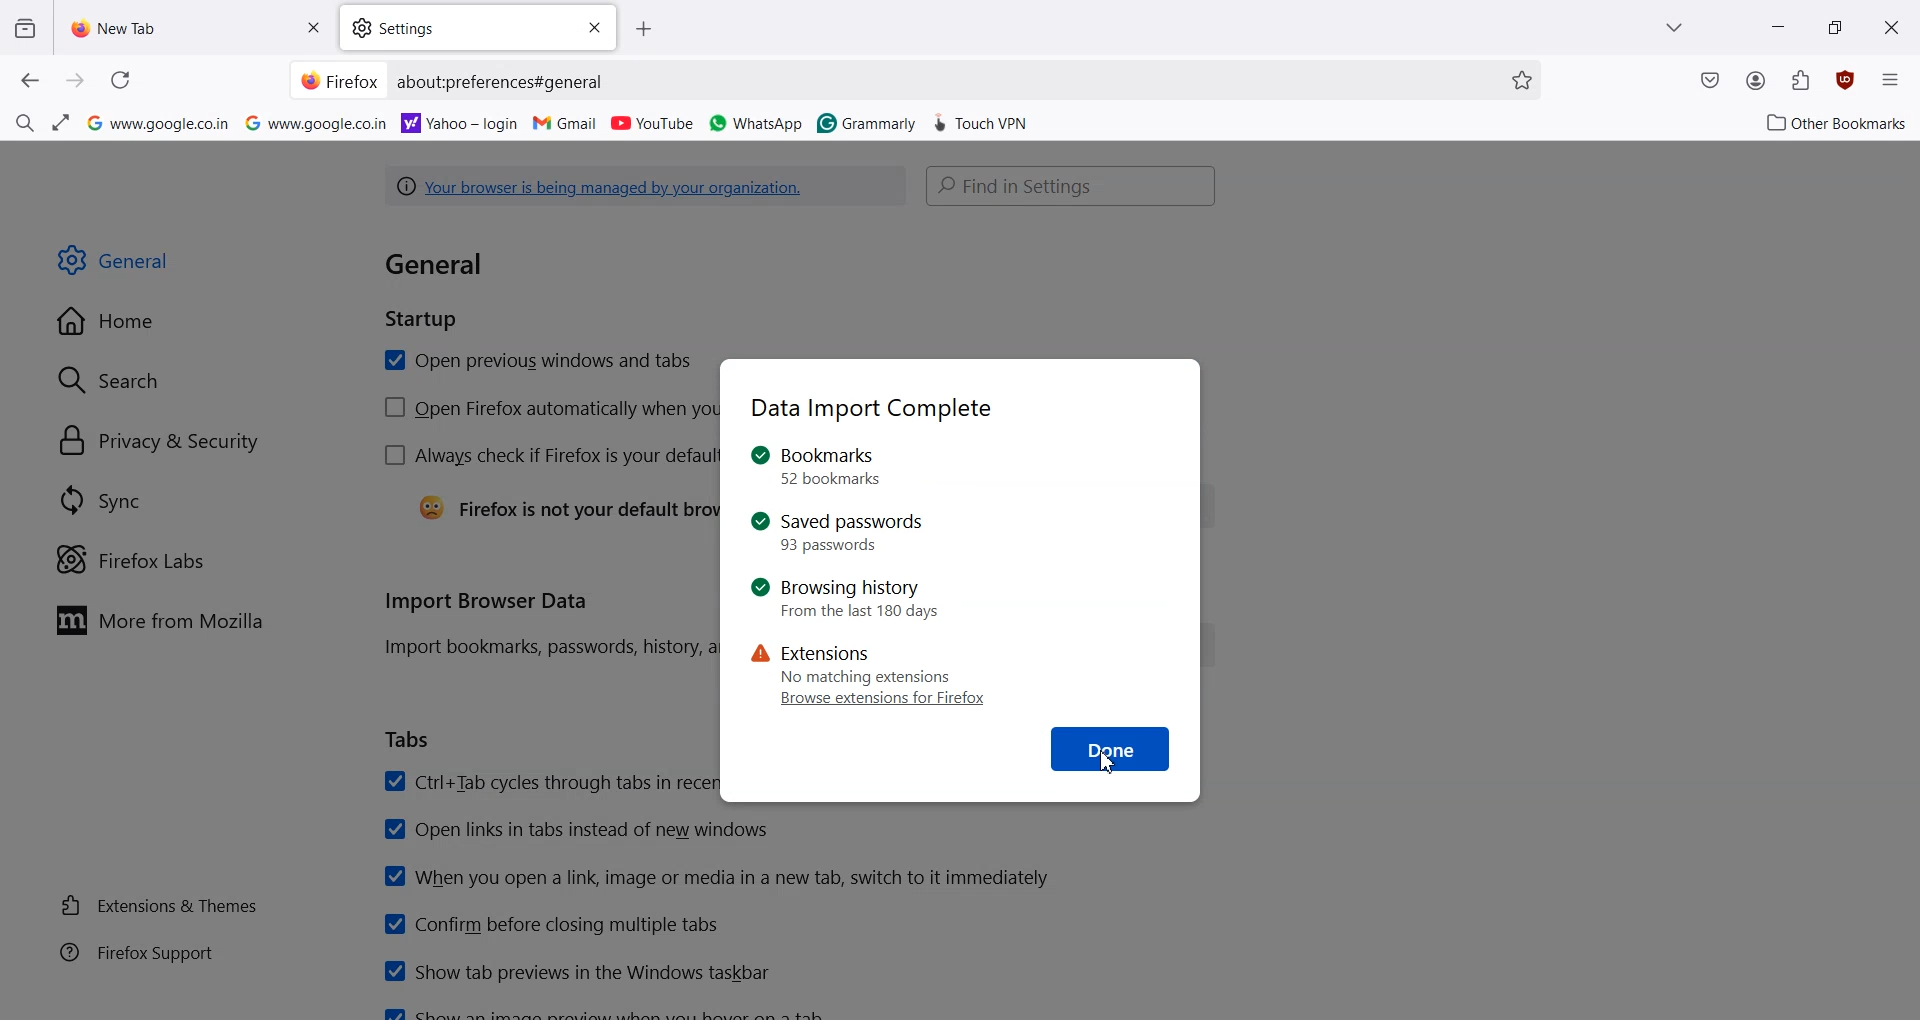 The image size is (1920, 1020). Describe the element at coordinates (111, 322) in the screenshot. I see `Home` at that location.